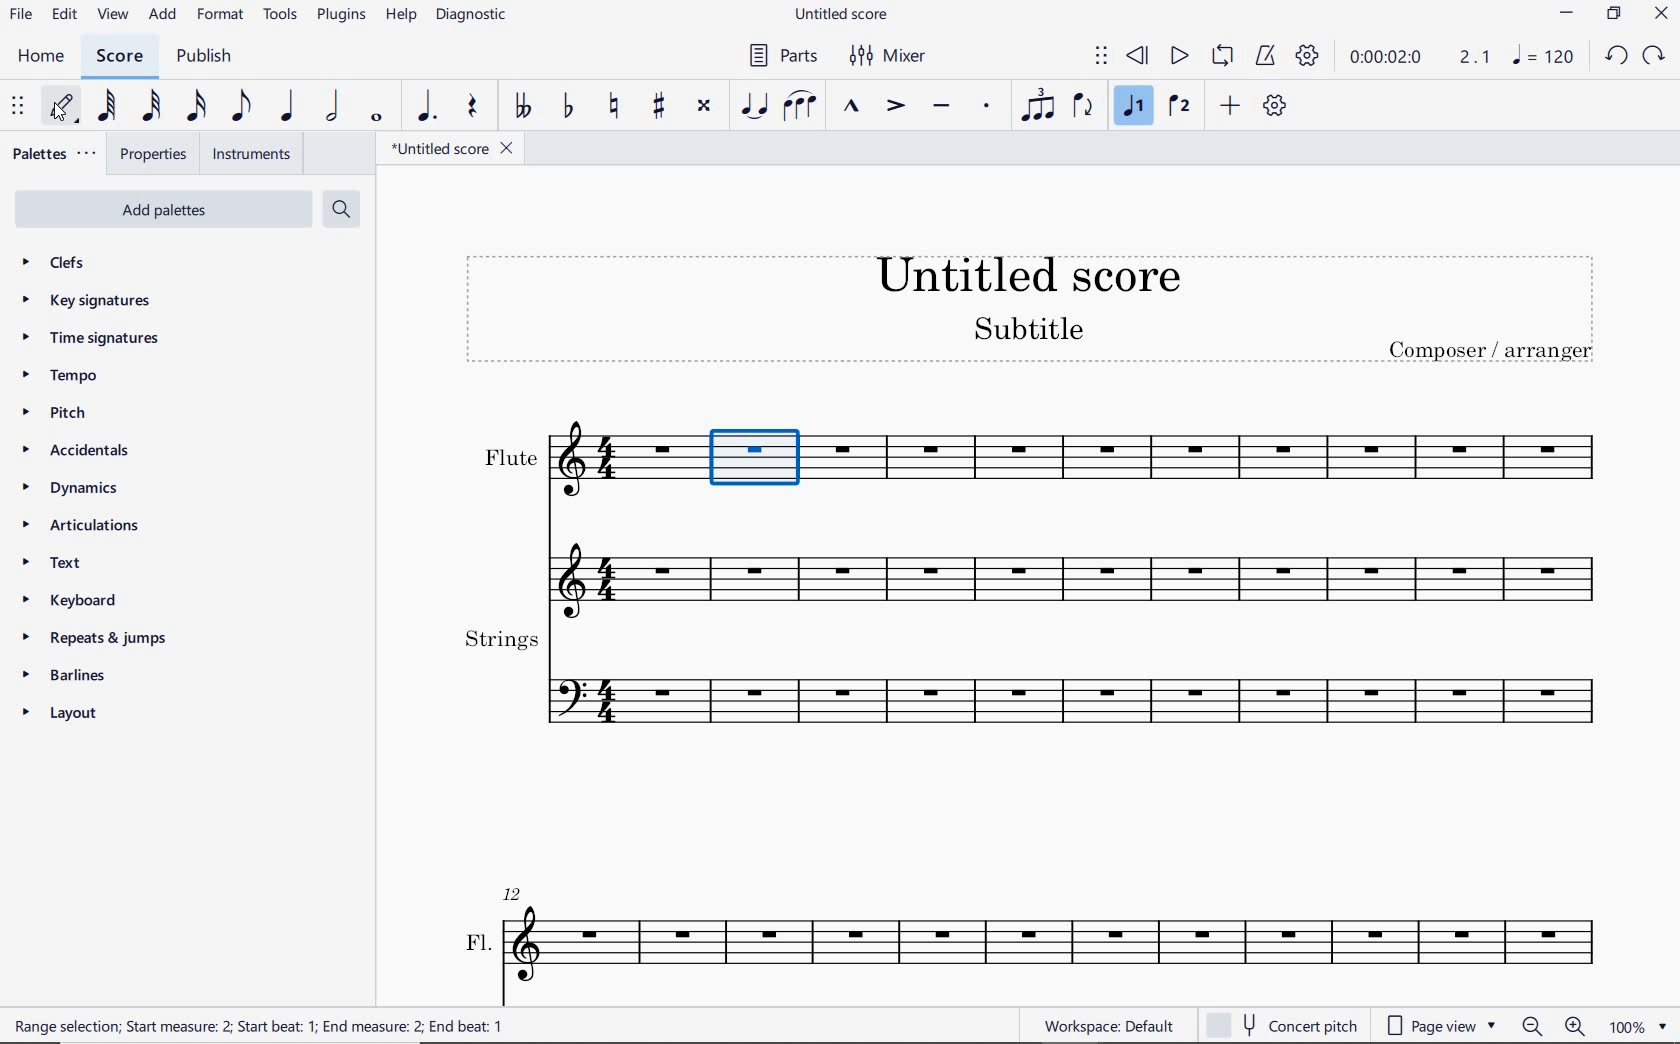  What do you see at coordinates (161, 209) in the screenshot?
I see `add palettes` at bounding box center [161, 209].